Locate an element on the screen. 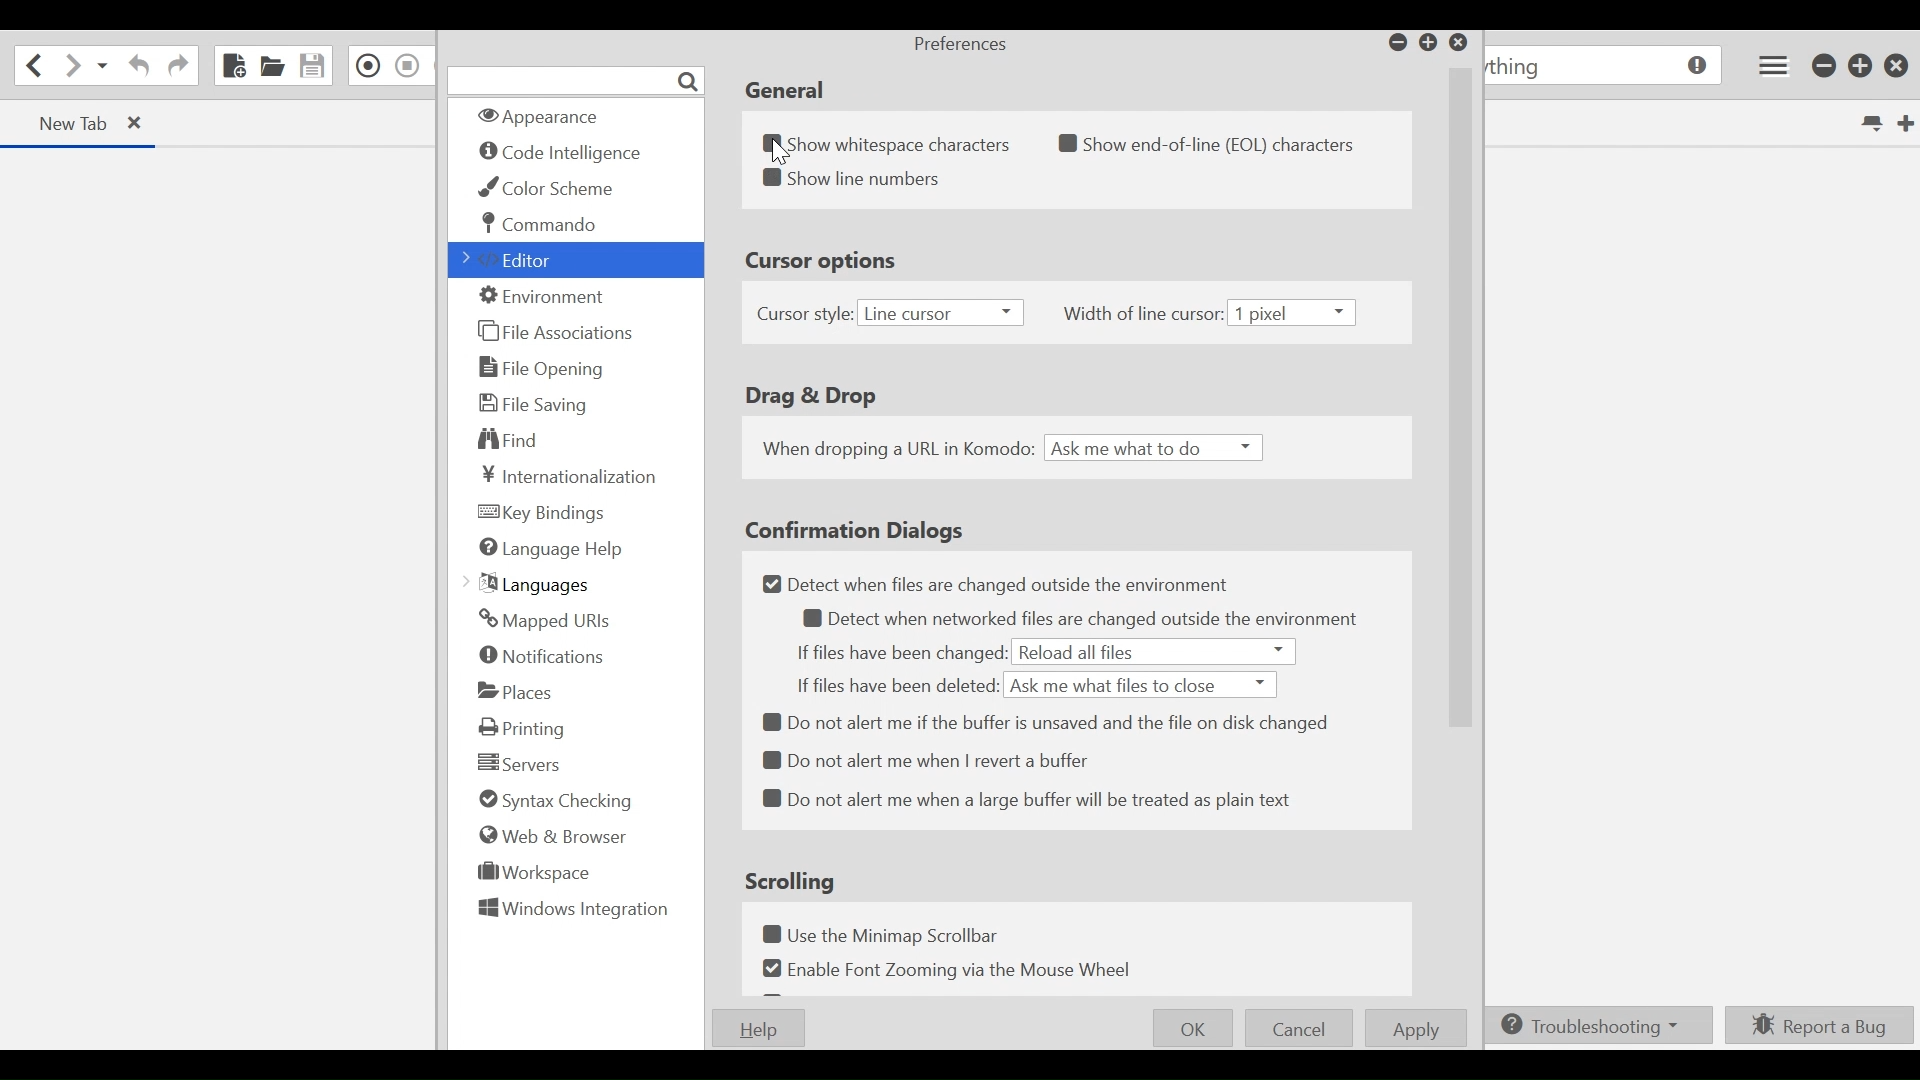 This screenshot has height=1080, width=1920.  Detect when networked files are changed outside the environment.  is located at coordinates (1072, 620).